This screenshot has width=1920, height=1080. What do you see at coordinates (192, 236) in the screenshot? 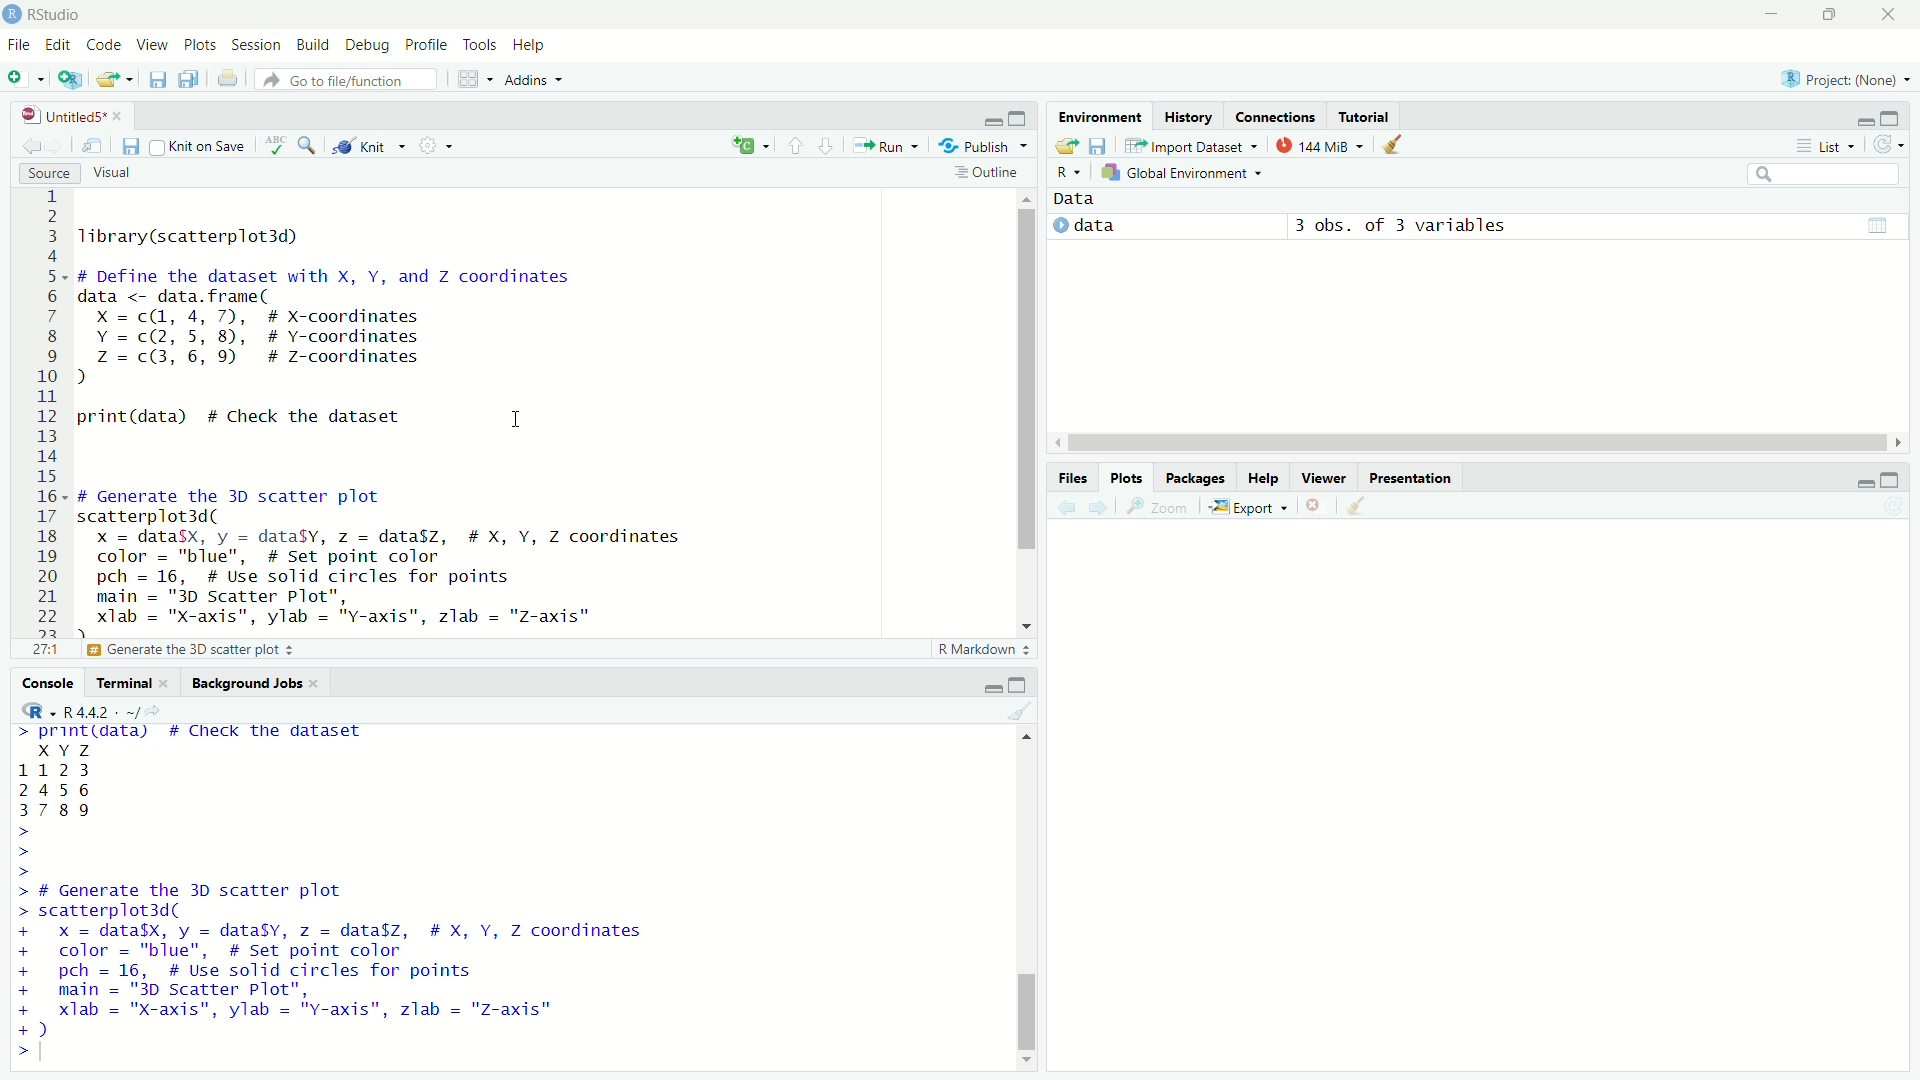
I see `library (scatterplot3d)` at bounding box center [192, 236].